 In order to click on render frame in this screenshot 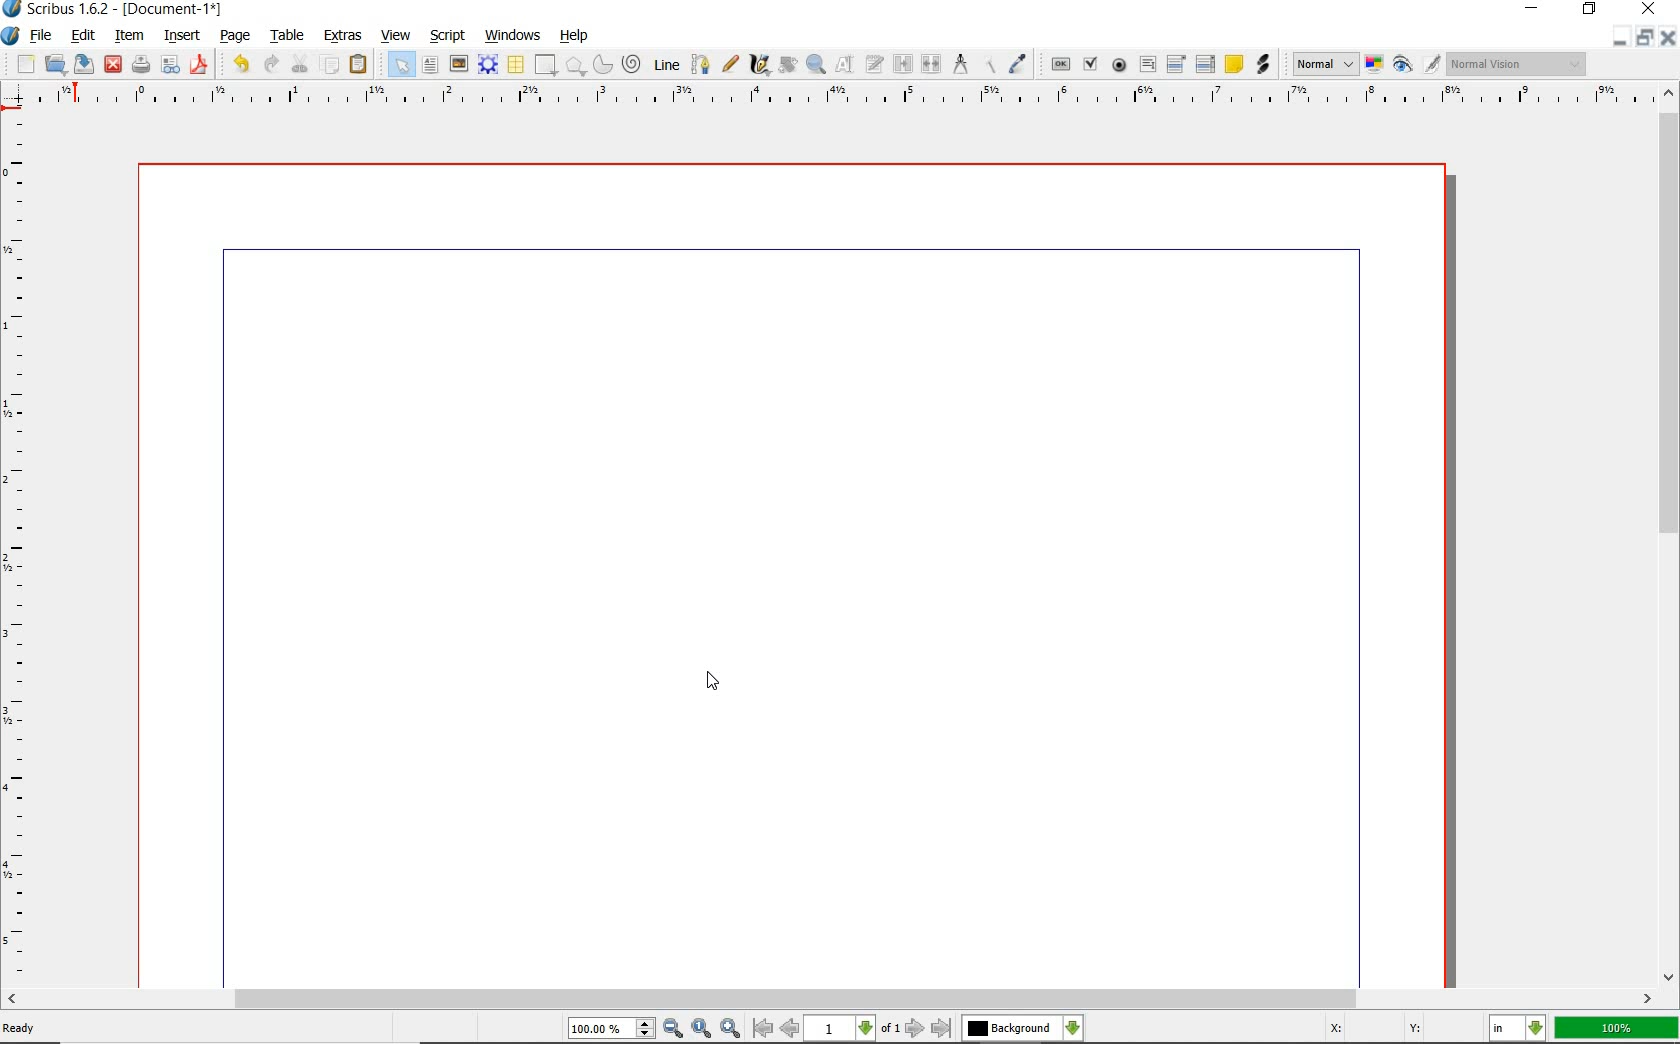, I will do `click(488, 64)`.